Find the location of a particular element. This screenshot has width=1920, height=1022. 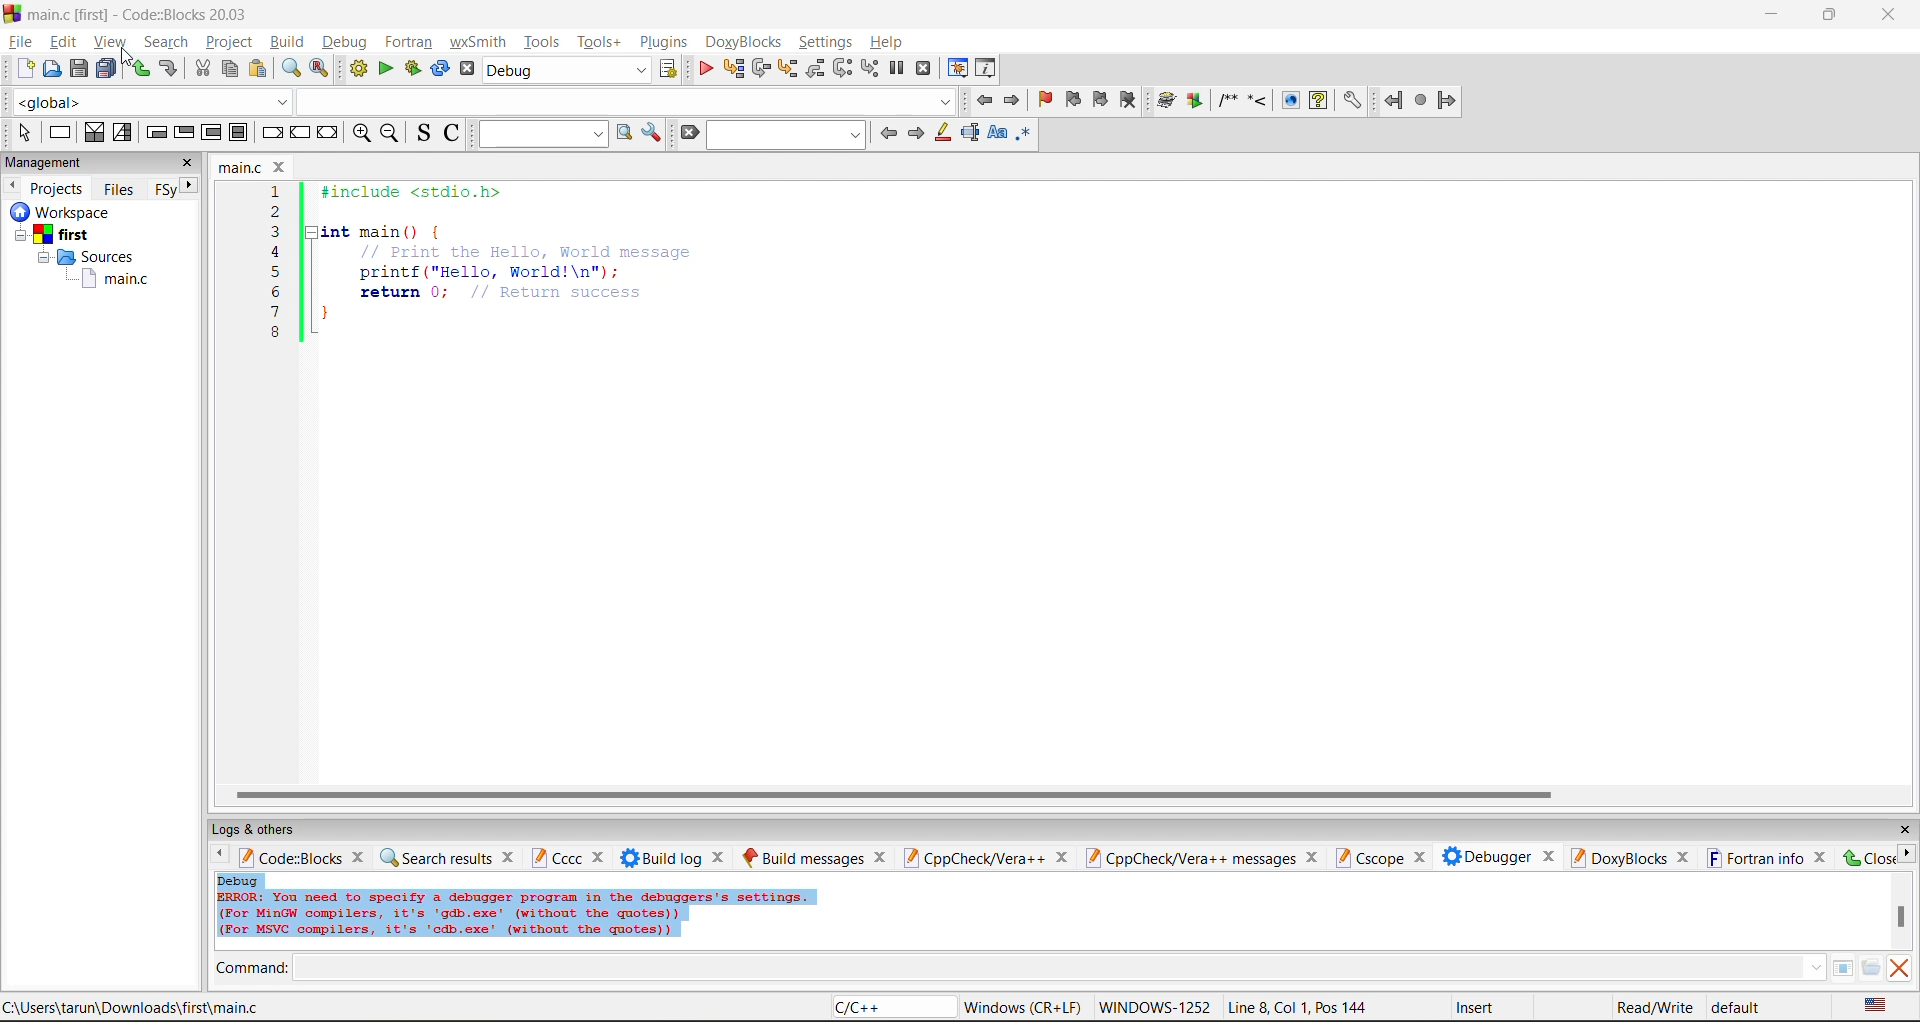

file name is located at coordinates (246, 166).